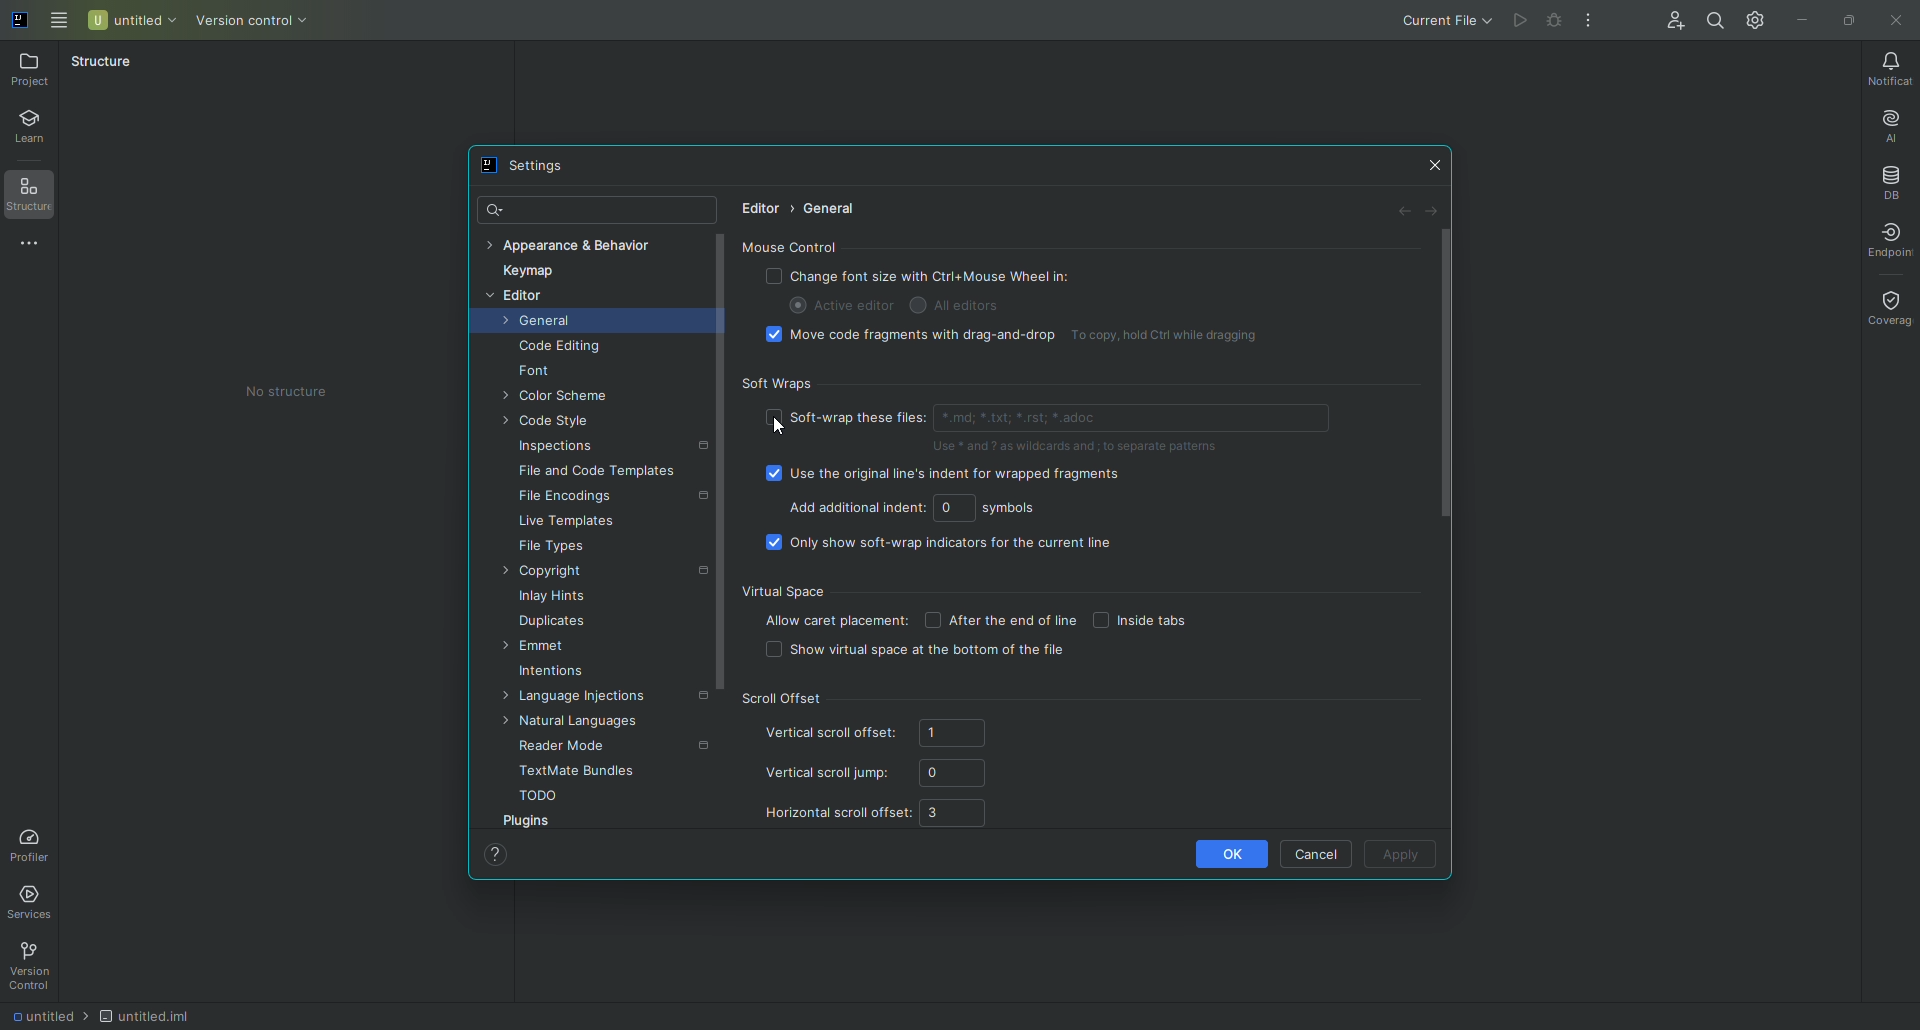 This screenshot has width=1920, height=1030. I want to click on Notifications, so click(1887, 66).